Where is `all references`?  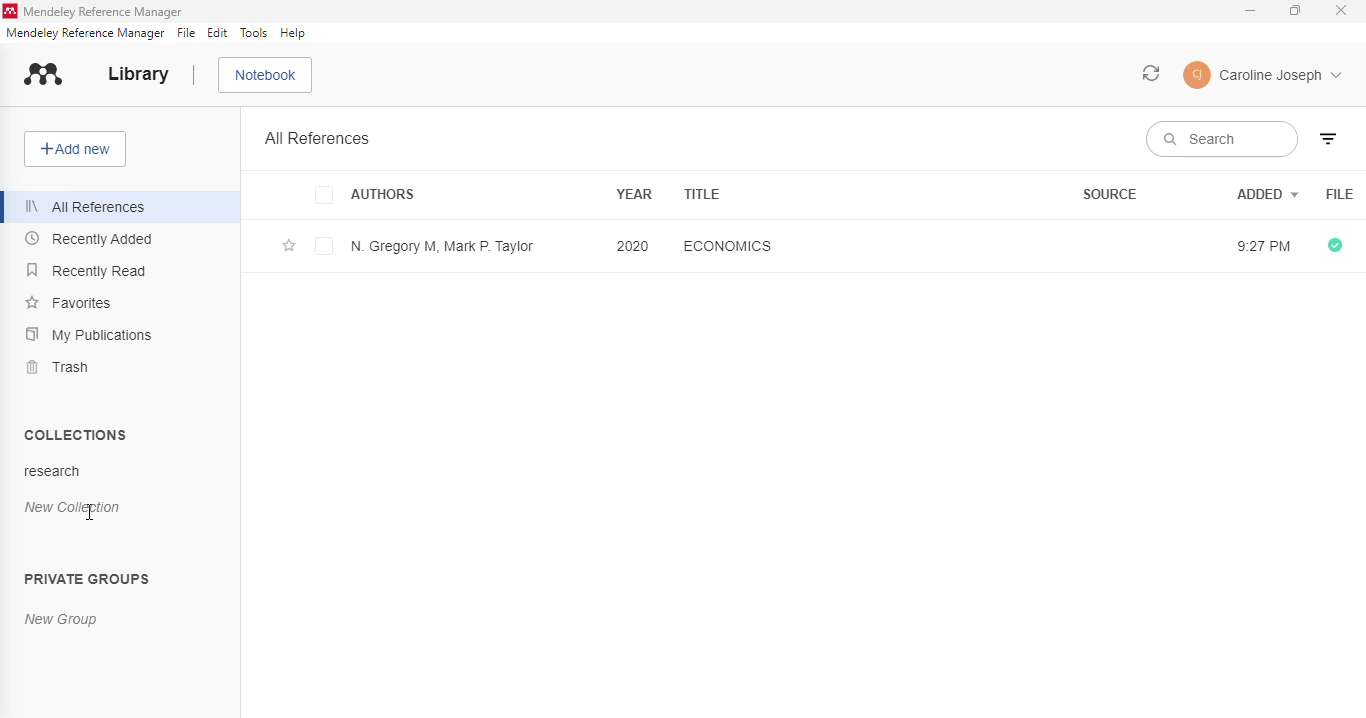 all references is located at coordinates (318, 138).